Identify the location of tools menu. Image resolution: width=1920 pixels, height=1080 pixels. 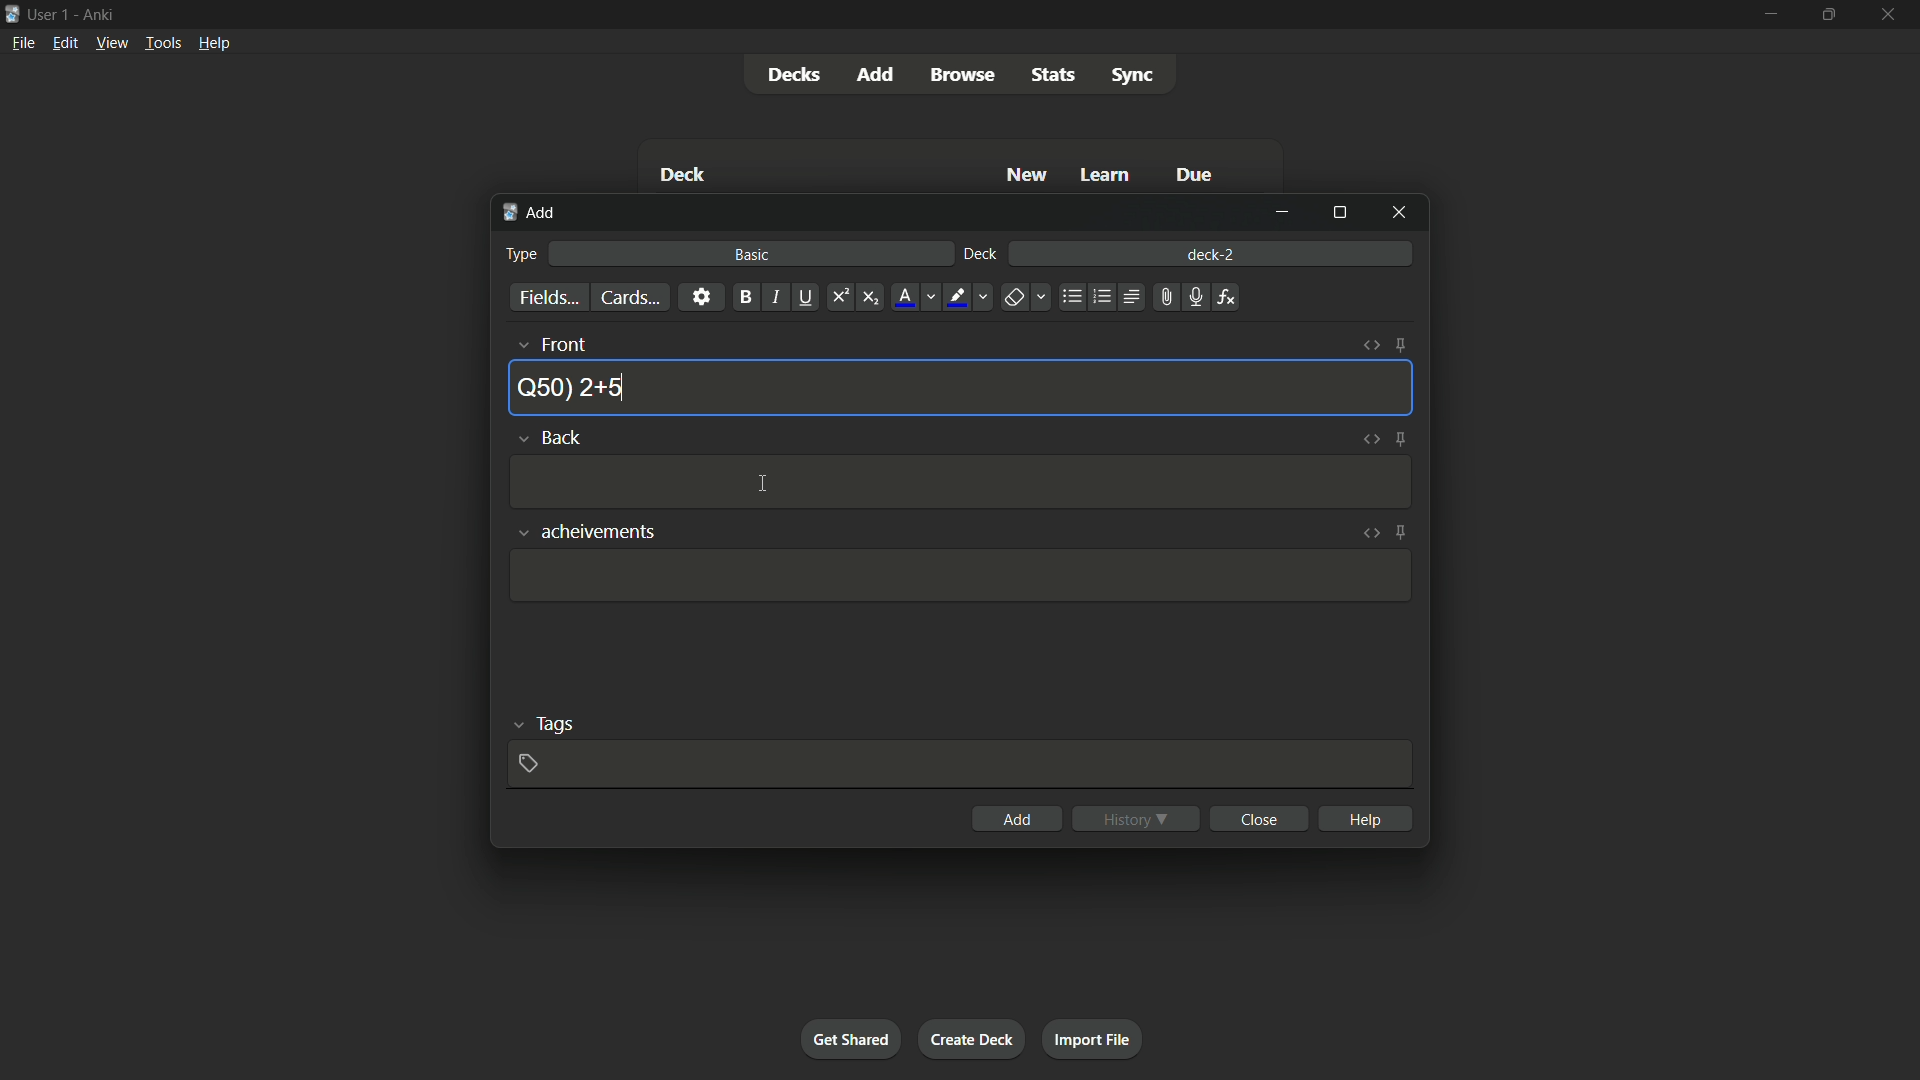
(163, 43).